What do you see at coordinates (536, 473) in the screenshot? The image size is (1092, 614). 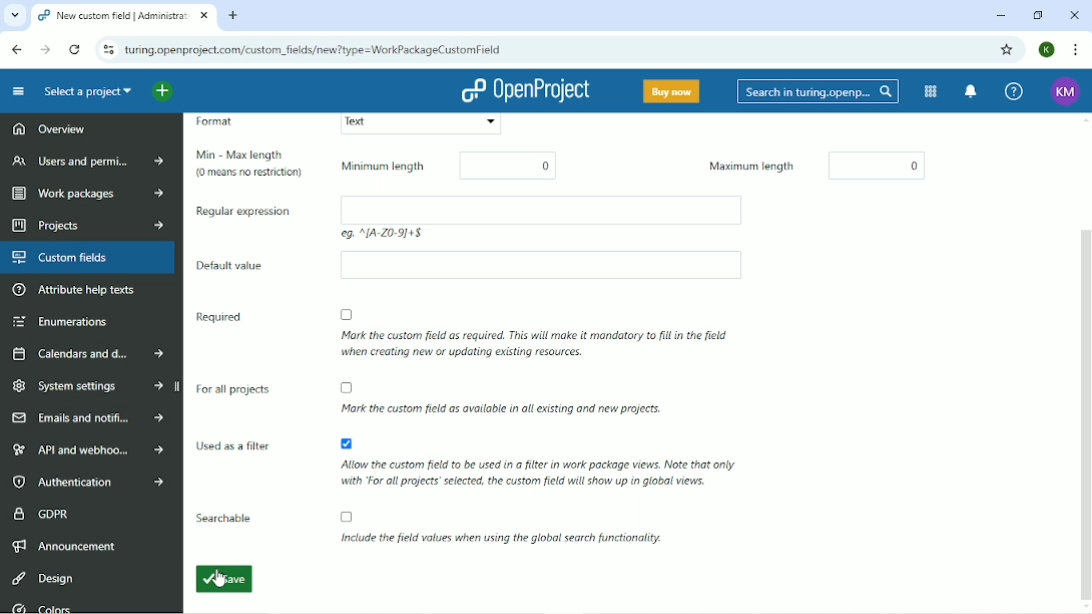 I see `Allow the custom field to be used in a fitter in work package views. Note that only with For all projects’ selected, the custom field will show up in global views.` at bounding box center [536, 473].